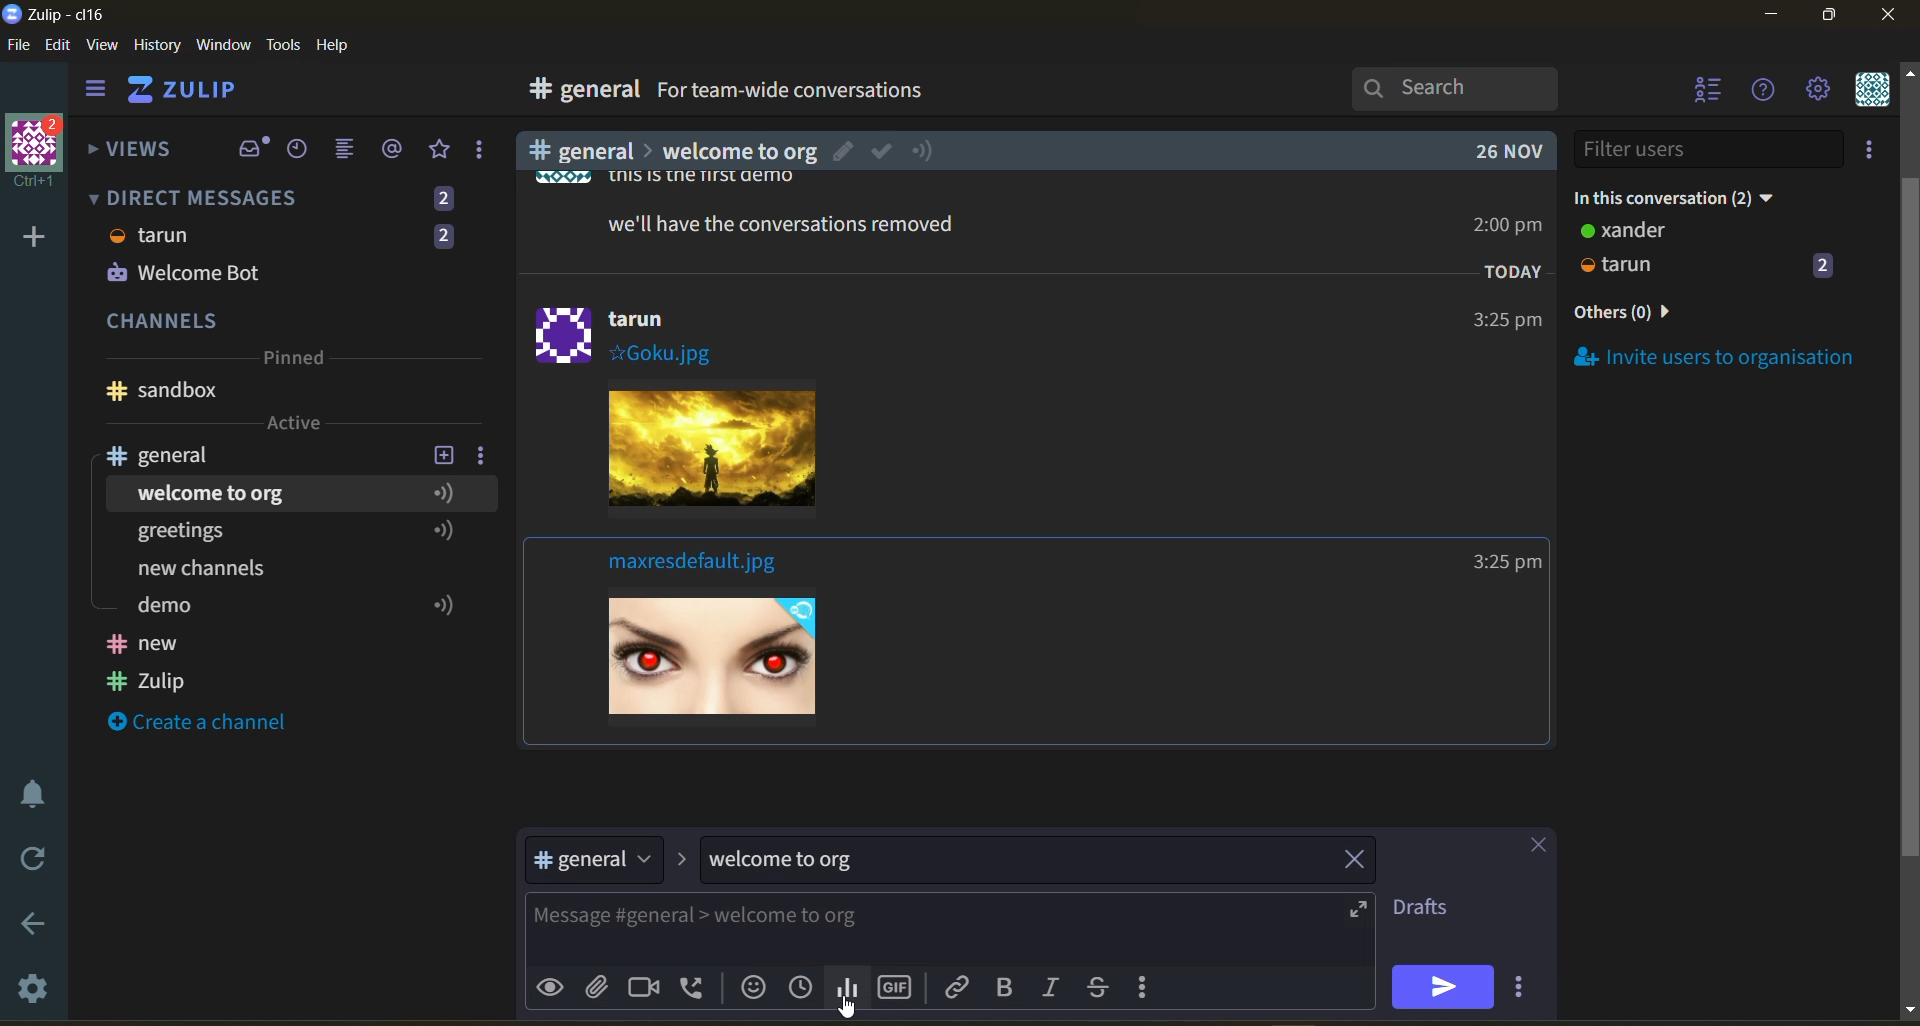 This screenshot has width=1920, height=1026. What do you see at coordinates (899, 985) in the screenshot?
I see `add gif` at bounding box center [899, 985].